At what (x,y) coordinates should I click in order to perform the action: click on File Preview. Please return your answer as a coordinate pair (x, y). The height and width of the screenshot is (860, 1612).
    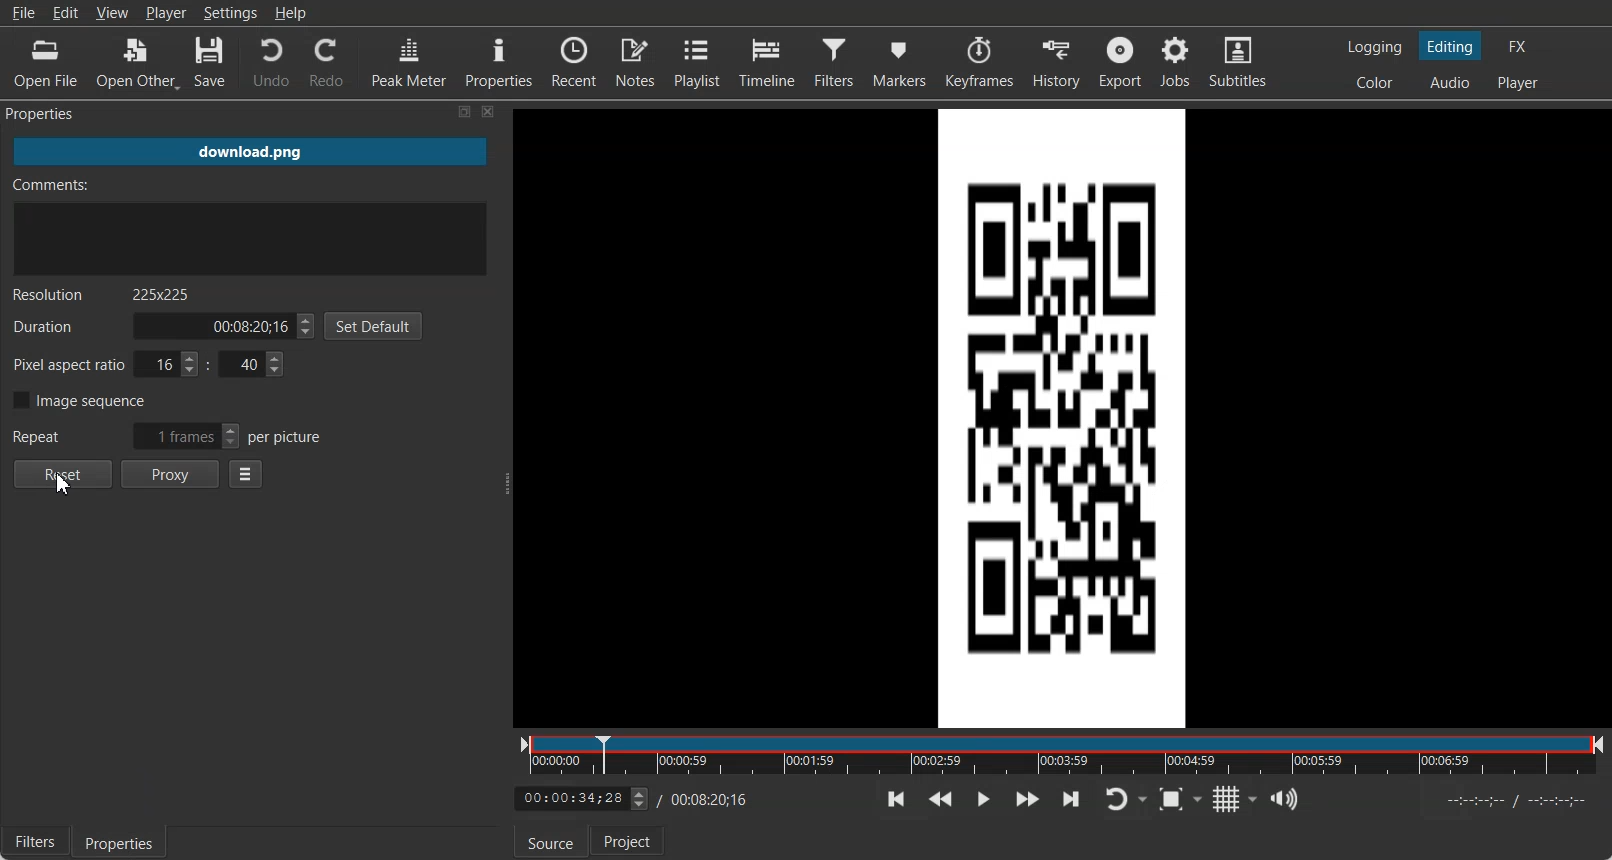
    Looking at the image, I should click on (1058, 415).